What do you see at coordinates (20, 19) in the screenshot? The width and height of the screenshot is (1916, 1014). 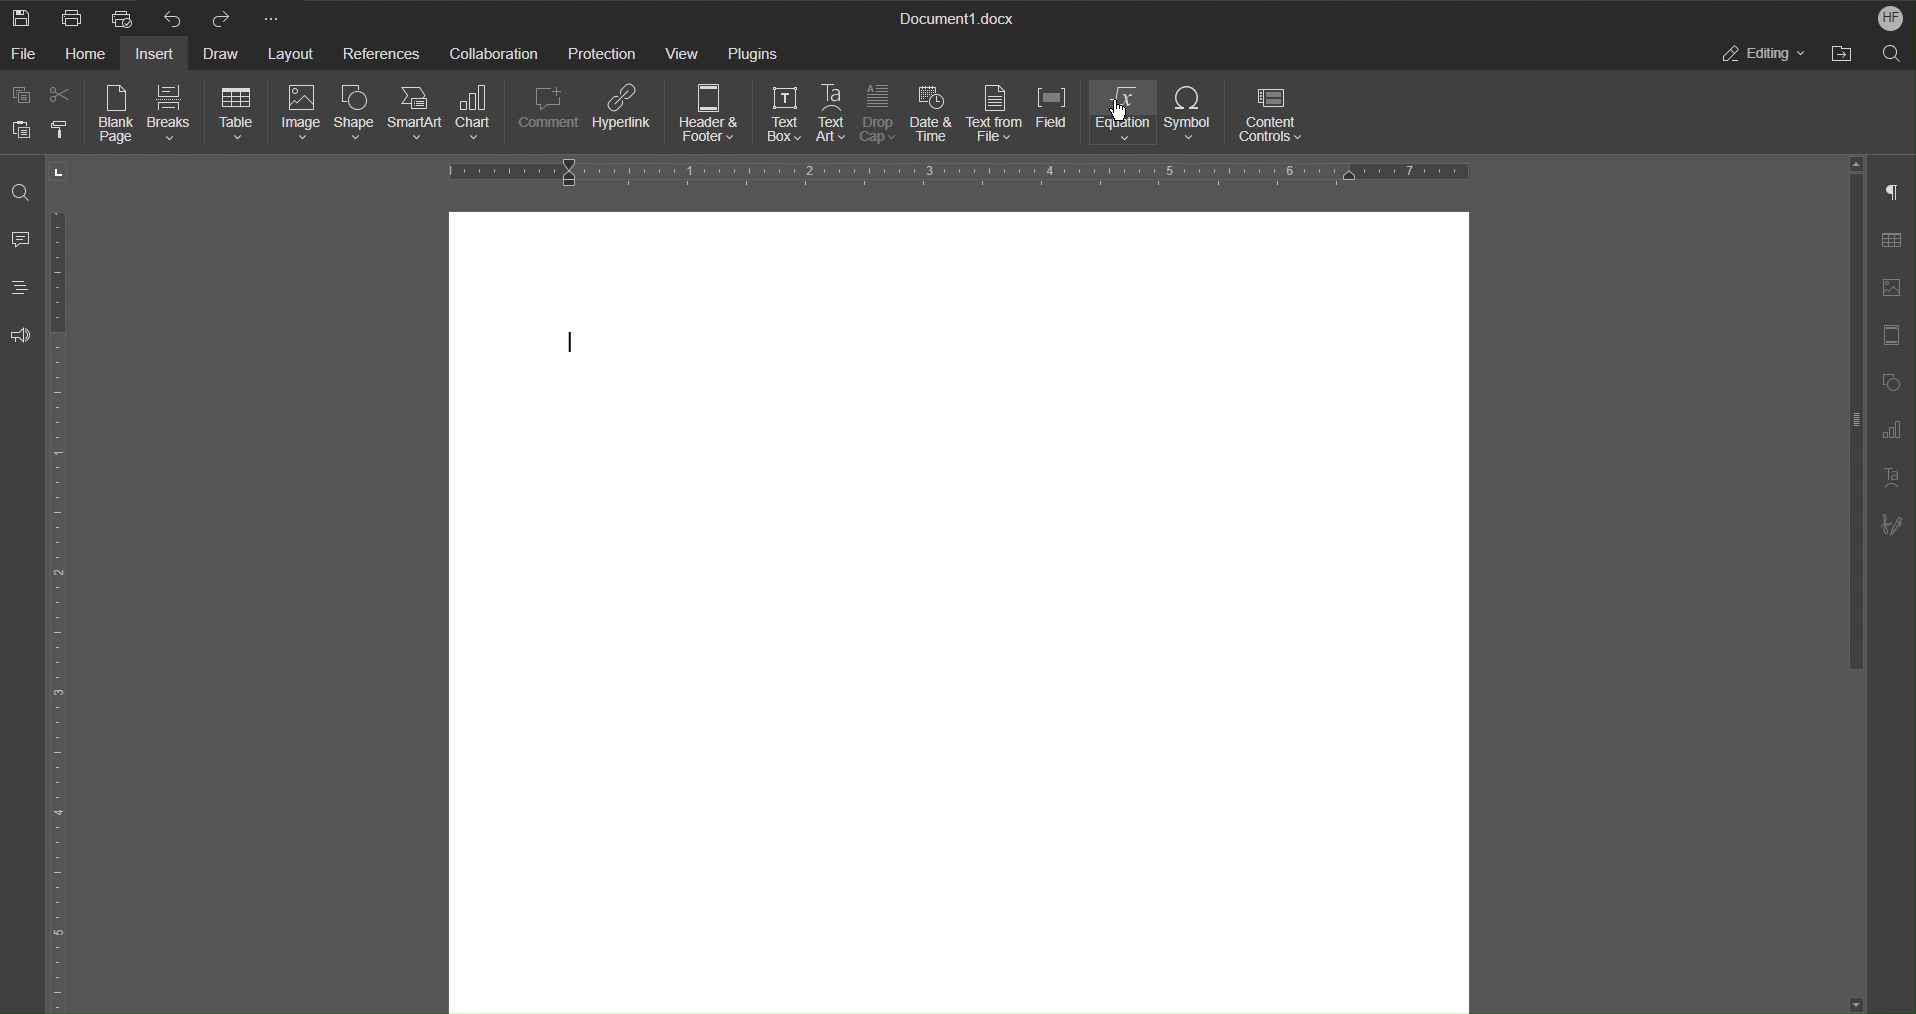 I see `New` at bounding box center [20, 19].